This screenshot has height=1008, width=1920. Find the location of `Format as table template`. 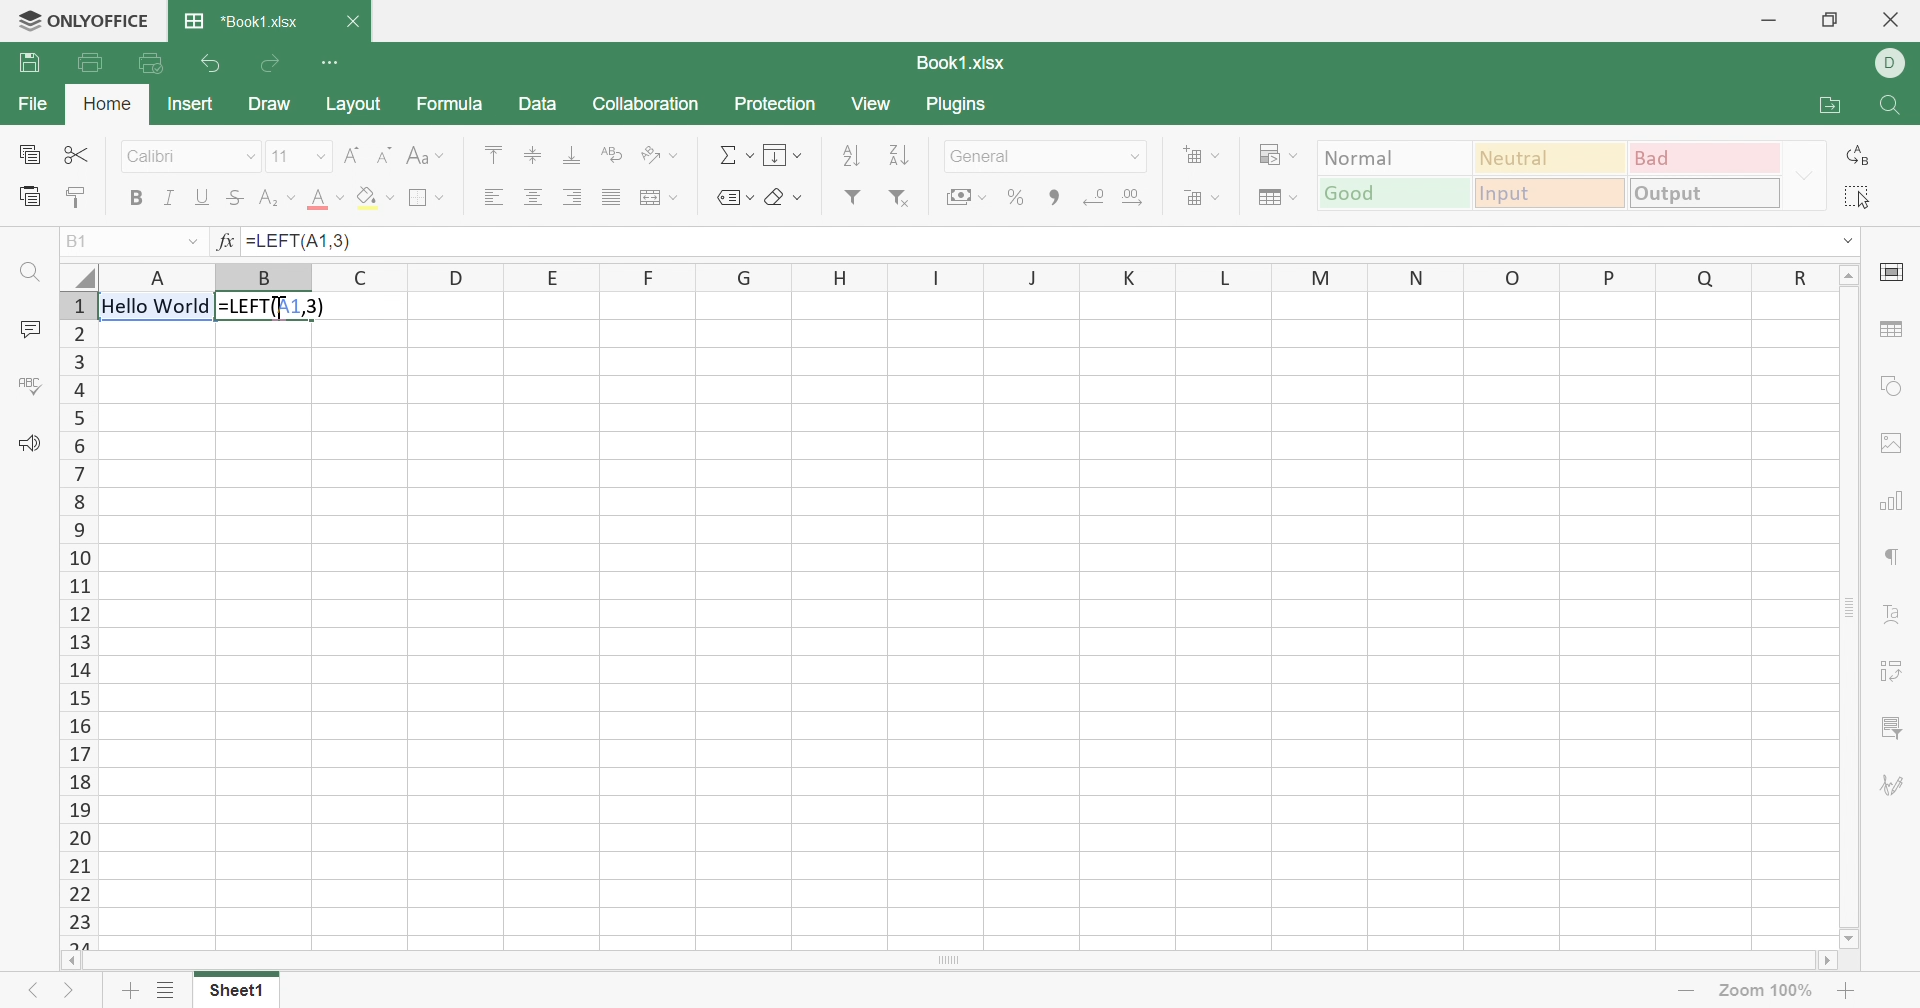

Format as table template is located at coordinates (1278, 199).